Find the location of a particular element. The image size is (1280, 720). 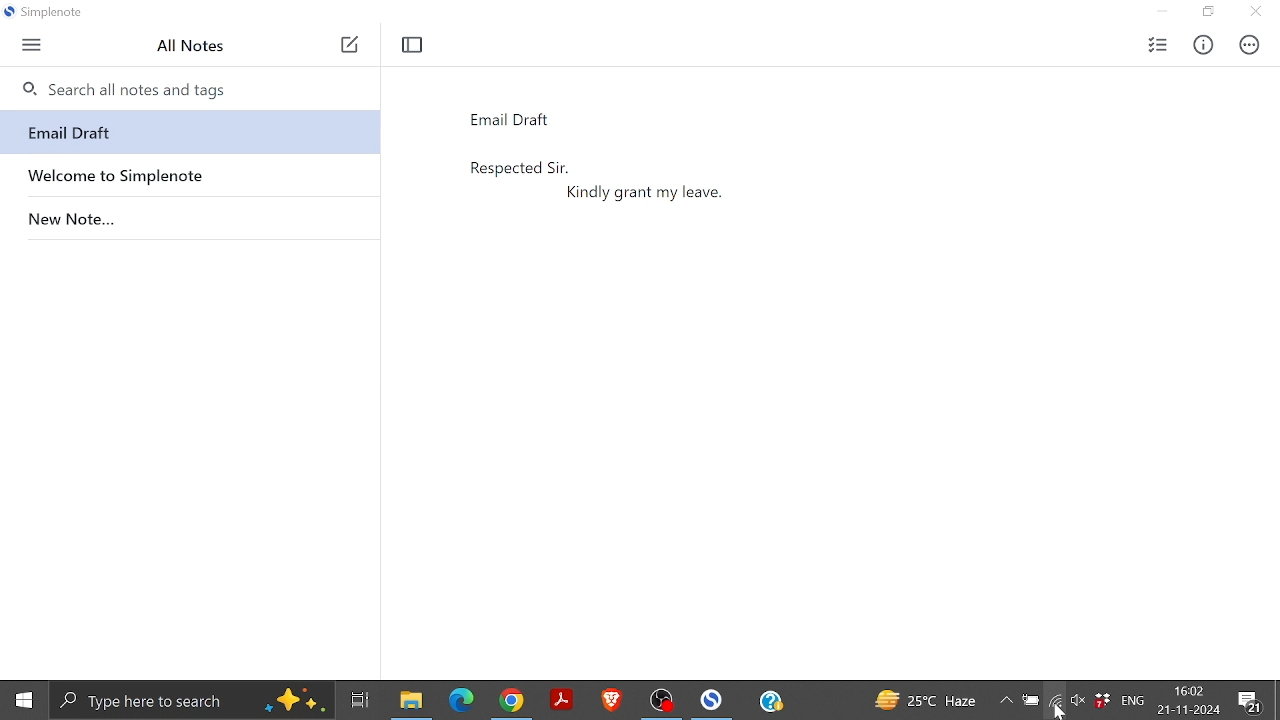

Close is located at coordinates (1254, 13).